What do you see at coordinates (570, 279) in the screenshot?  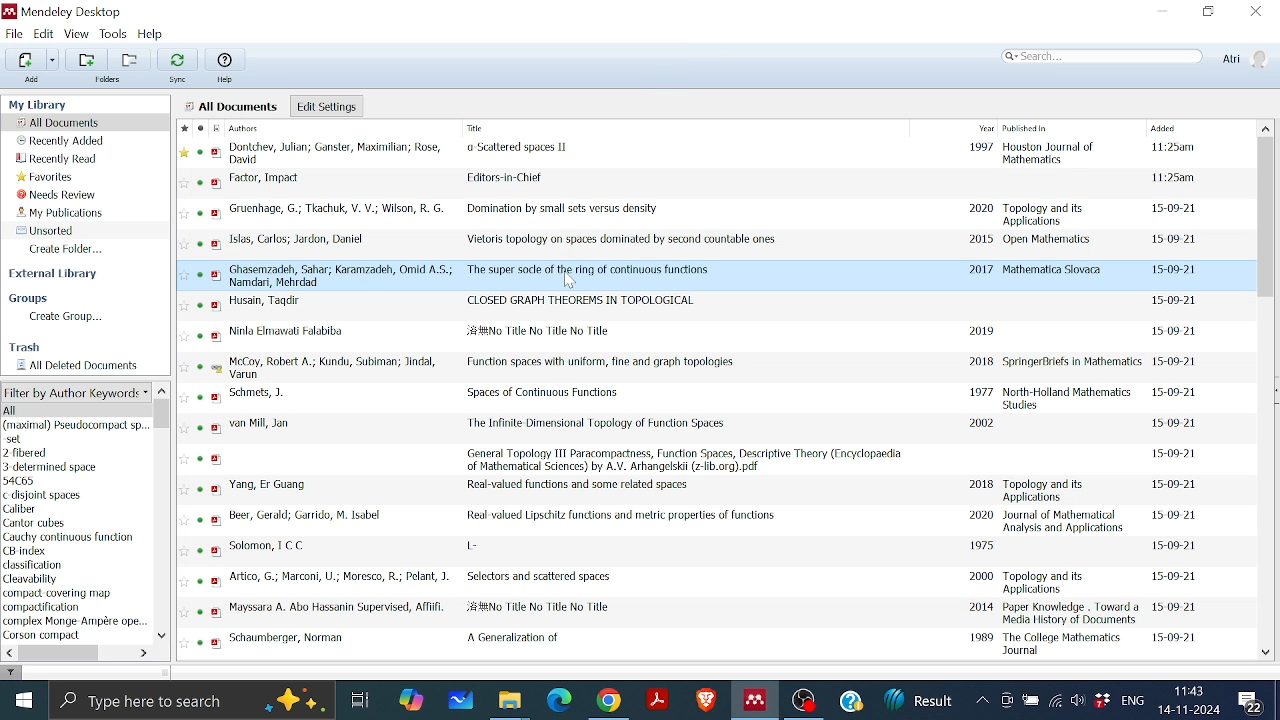 I see `Cursor Position` at bounding box center [570, 279].